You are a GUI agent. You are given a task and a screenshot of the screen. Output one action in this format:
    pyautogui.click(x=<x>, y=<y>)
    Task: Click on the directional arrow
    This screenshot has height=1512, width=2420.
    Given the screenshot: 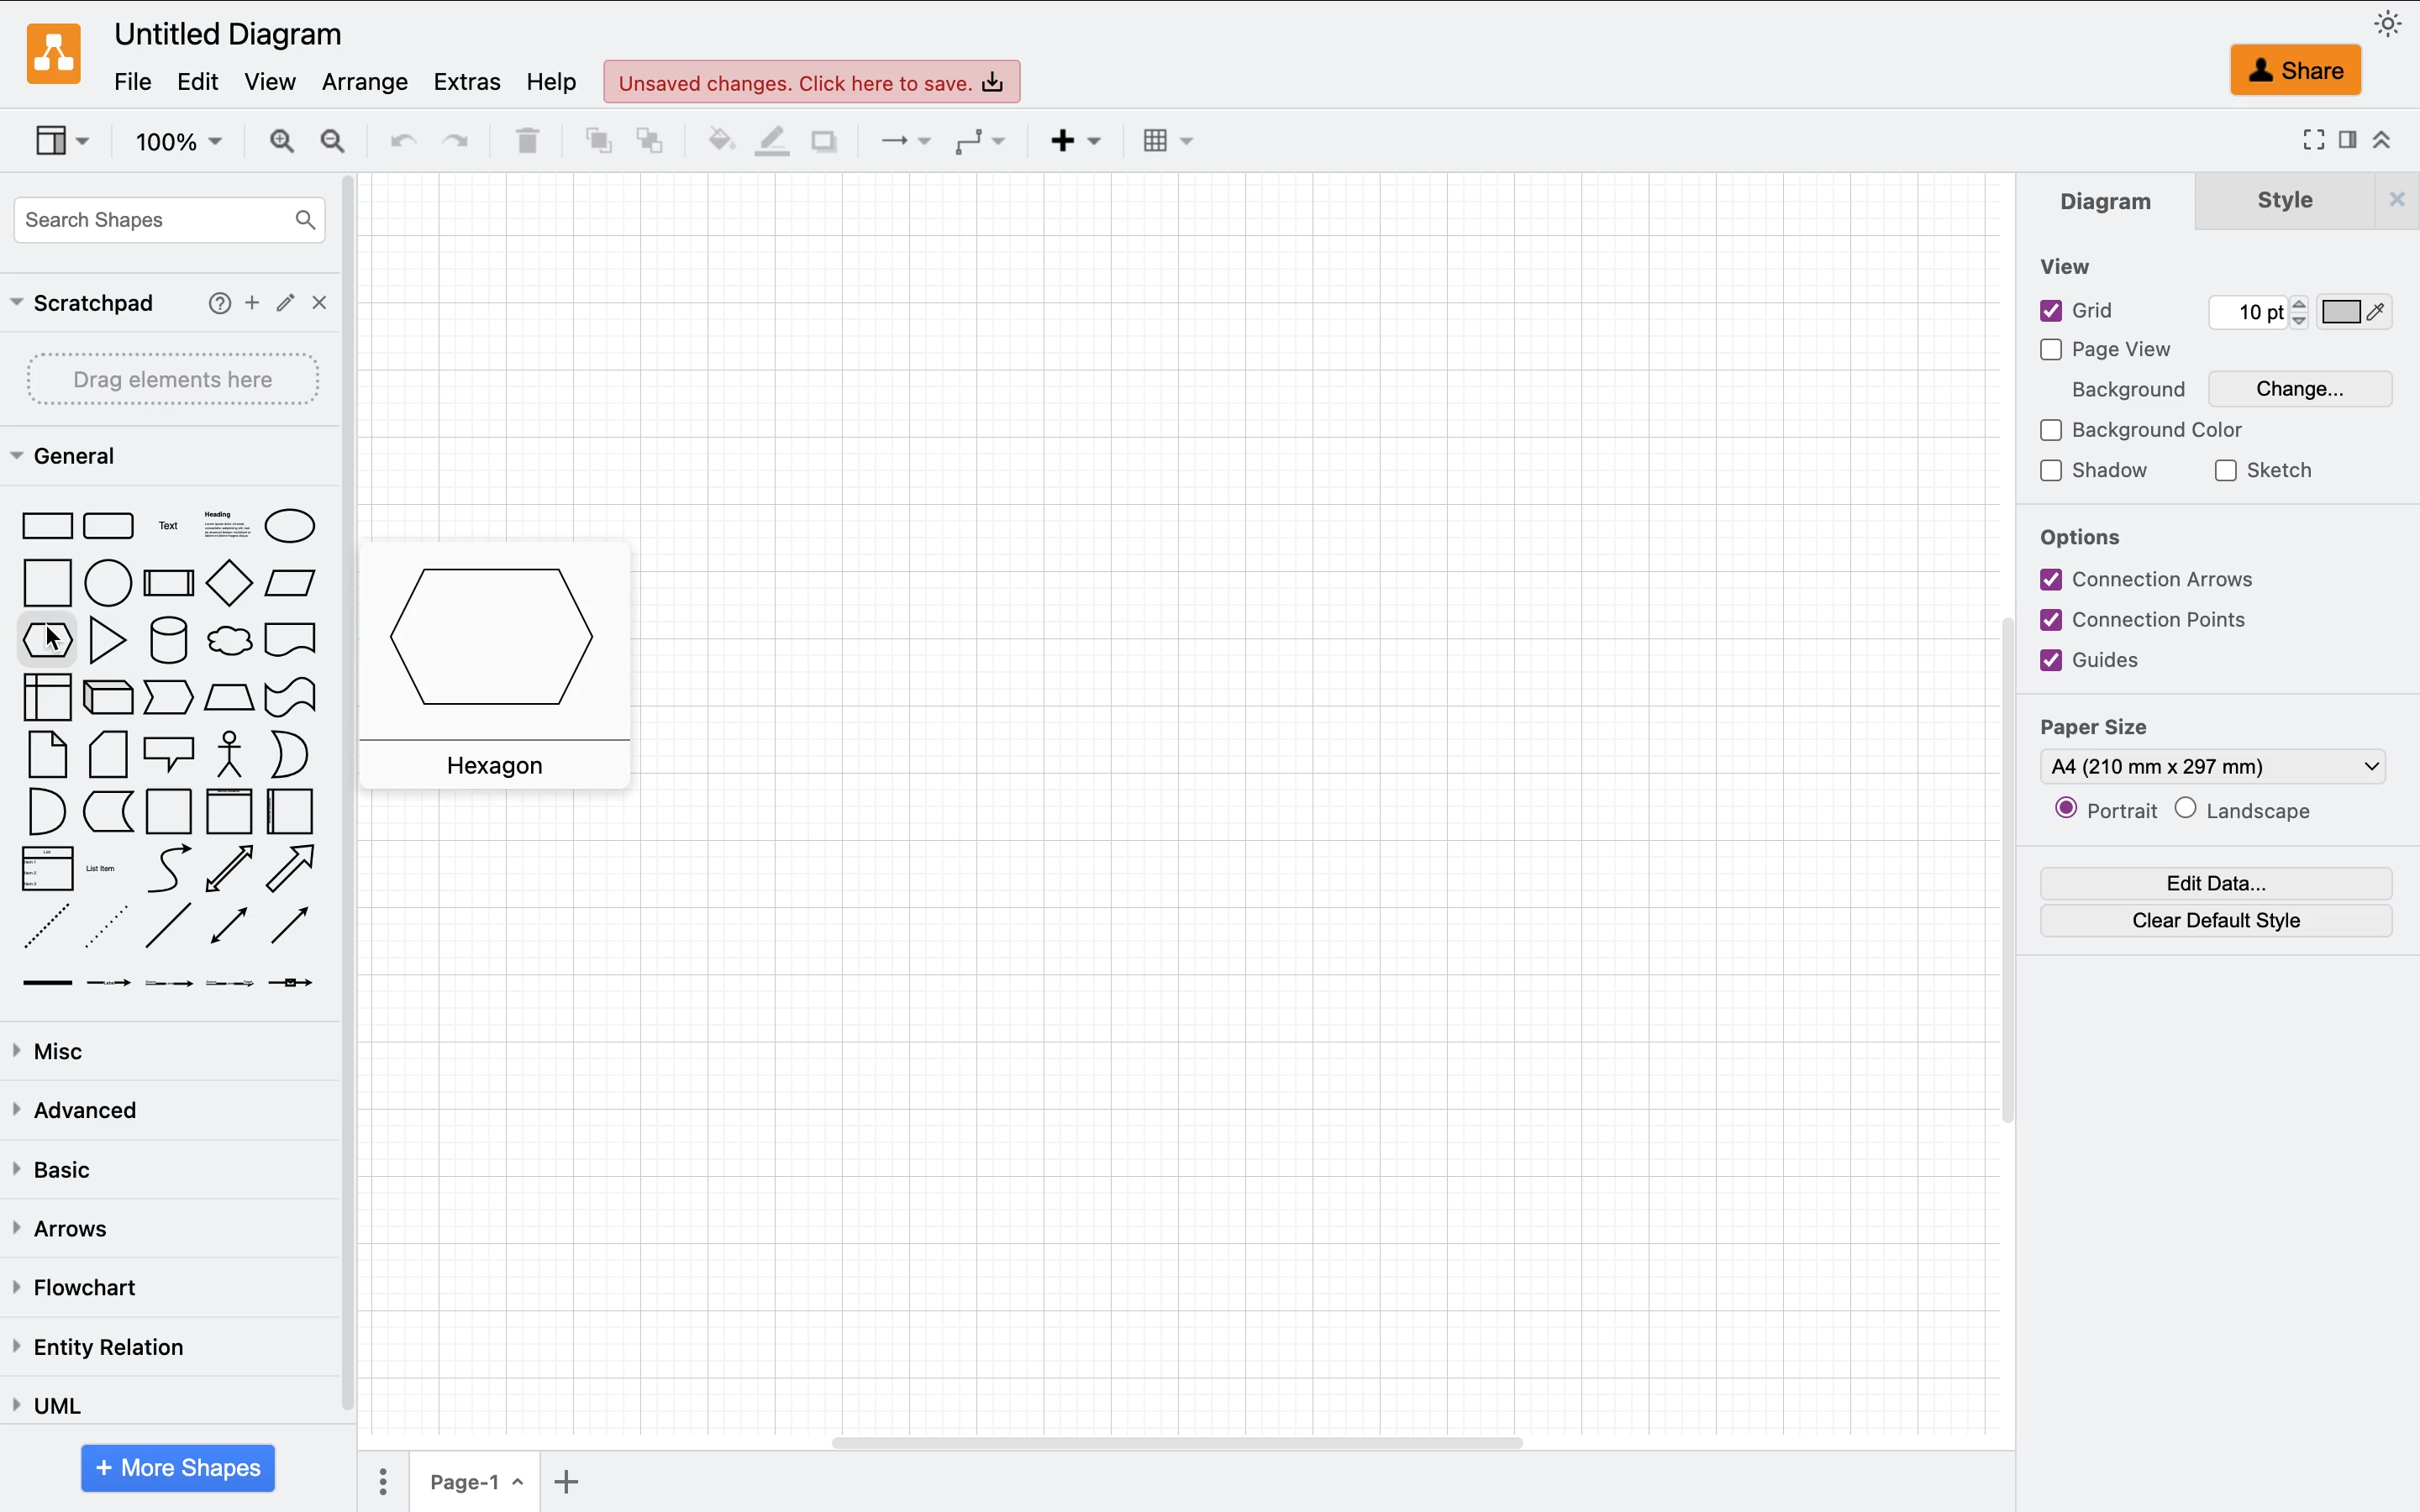 What is the action you would take?
    pyautogui.click(x=290, y=869)
    